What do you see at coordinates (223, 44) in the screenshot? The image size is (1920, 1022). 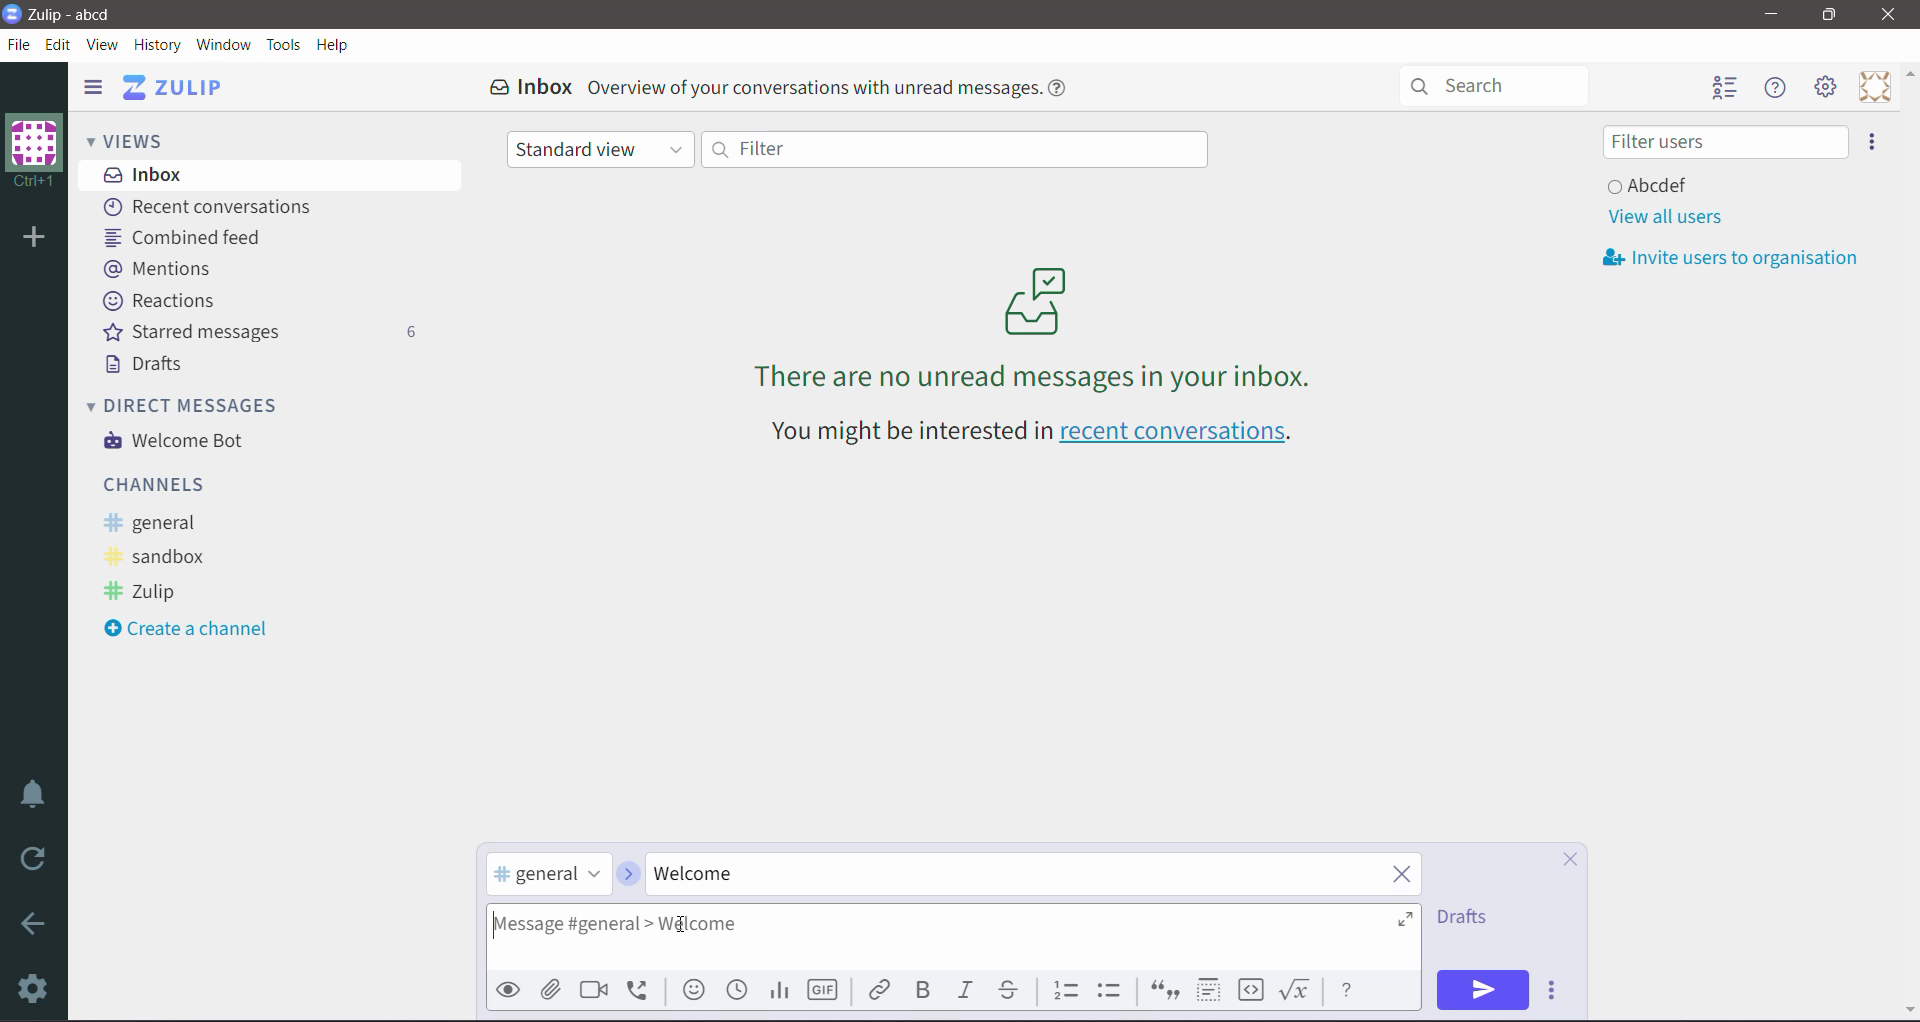 I see `Window` at bounding box center [223, 44].